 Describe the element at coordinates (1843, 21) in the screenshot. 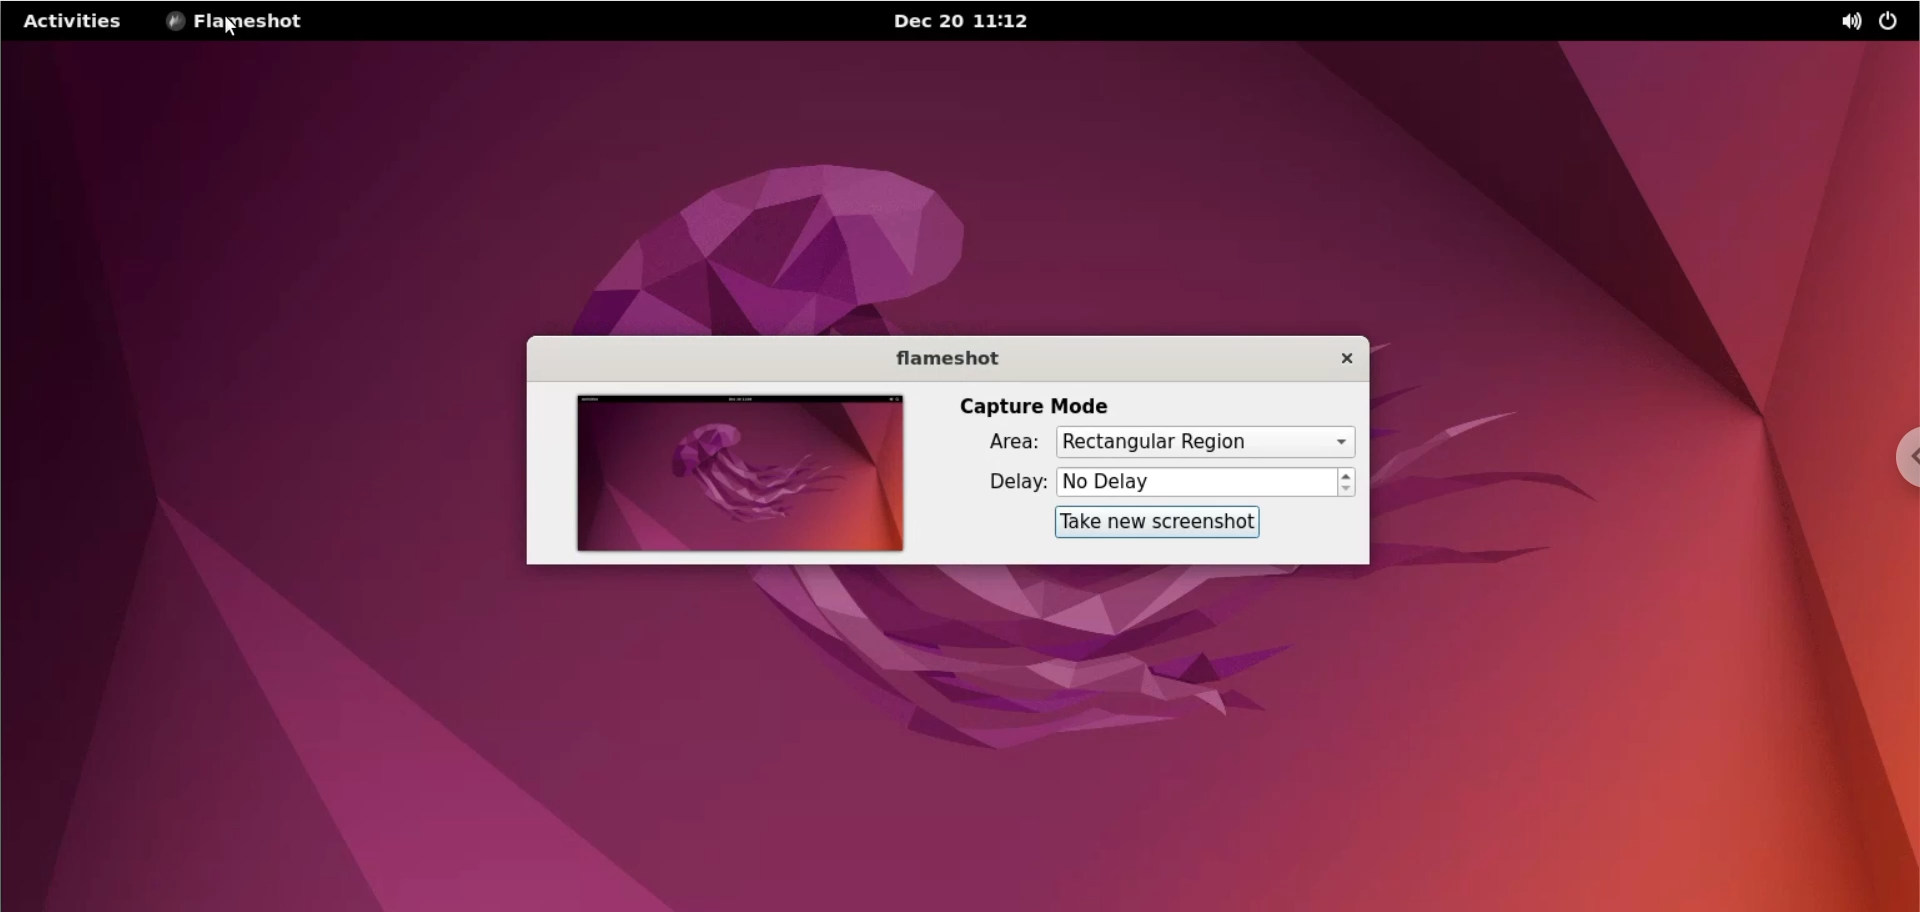

I see `sound options` at that location.